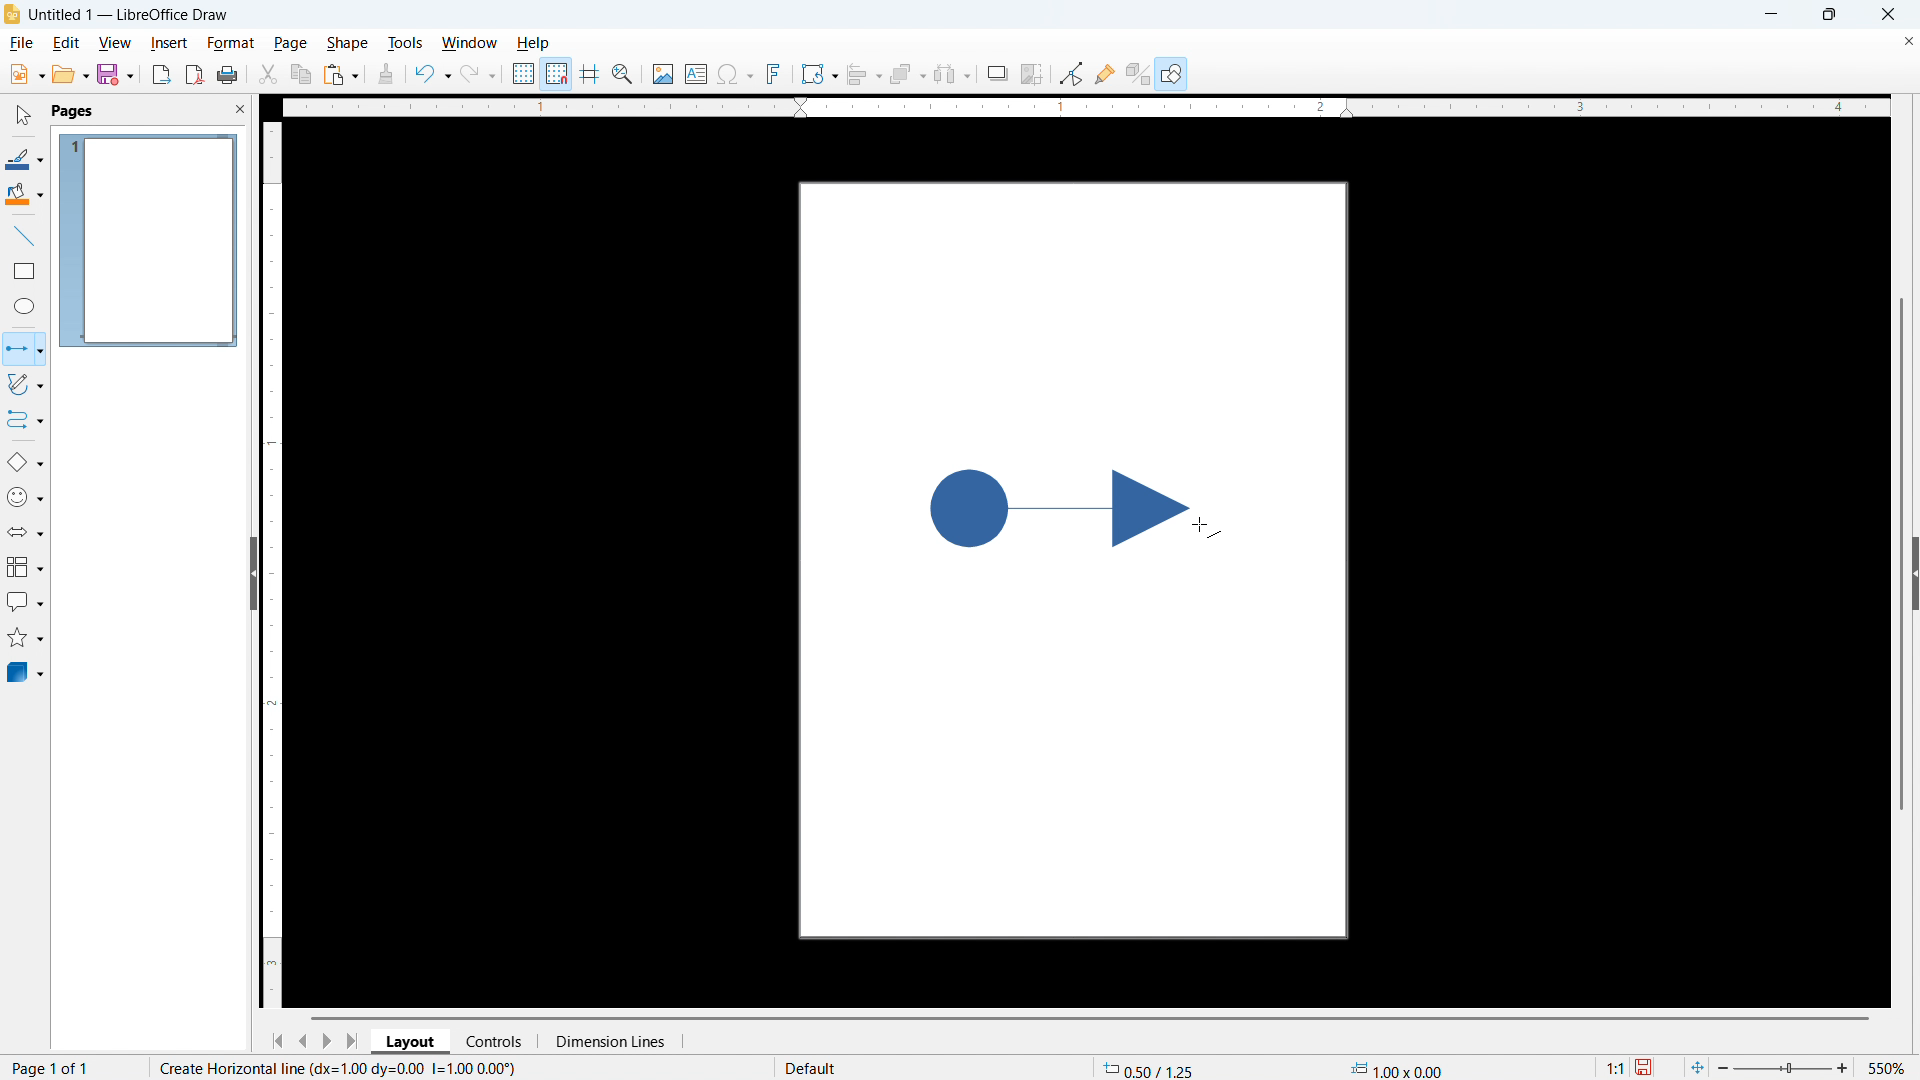 This screenshot has height=1080, width=1920. I want to click on clone formatting , so click(386, 75).